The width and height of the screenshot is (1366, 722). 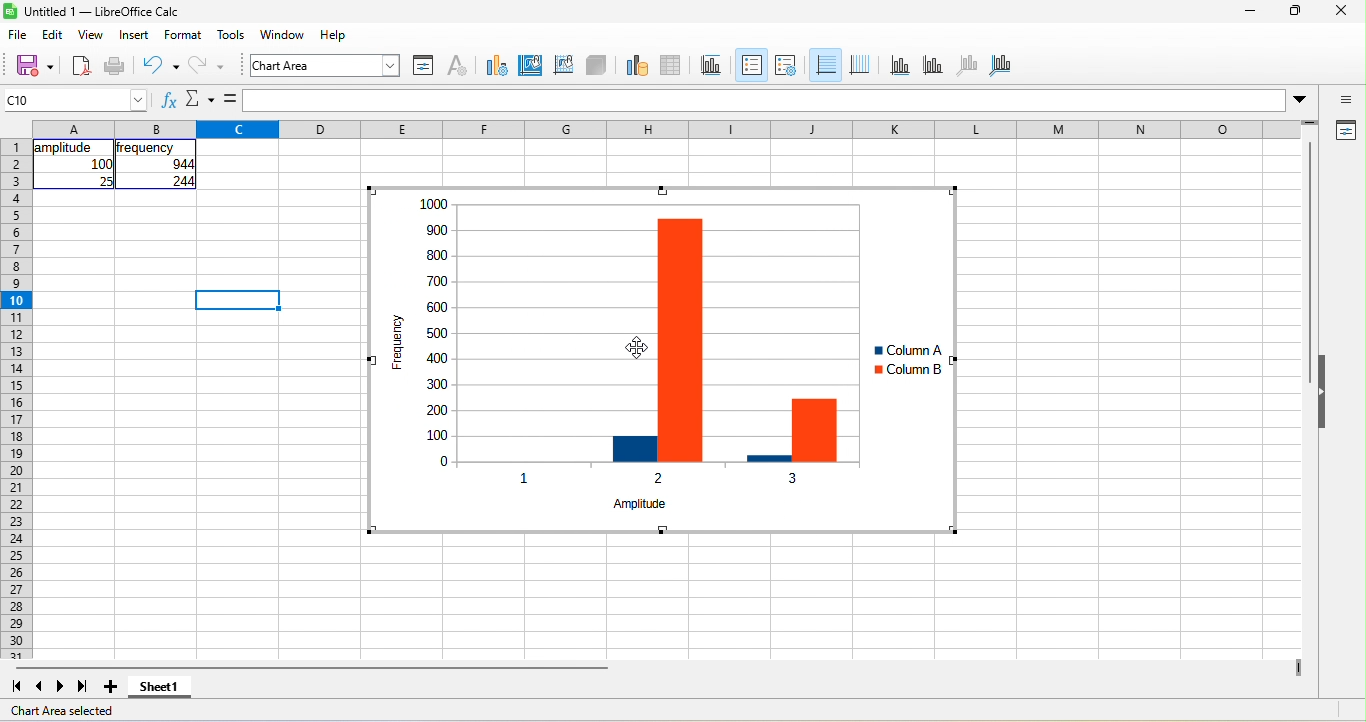 I want to click on window, so click(x=283, y=34).